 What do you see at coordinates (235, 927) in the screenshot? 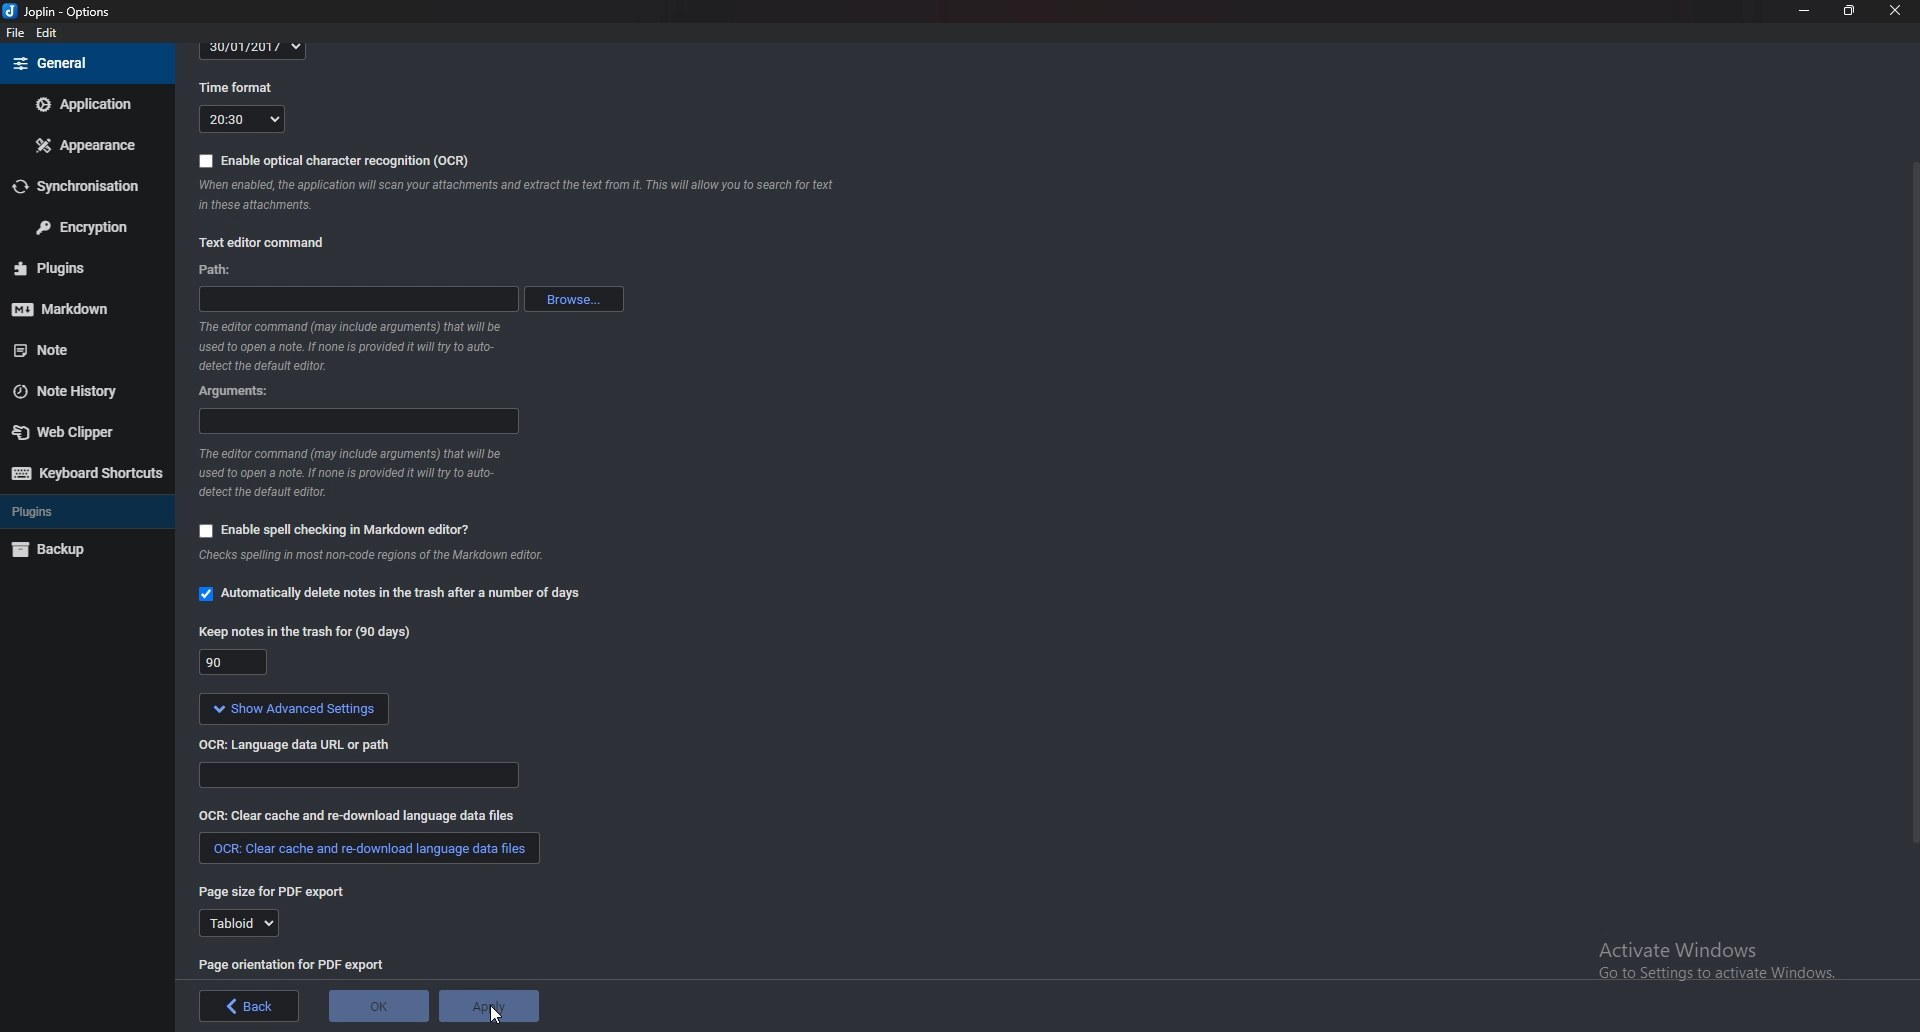
I see `Tabloid` at bounding box center [235, 927].